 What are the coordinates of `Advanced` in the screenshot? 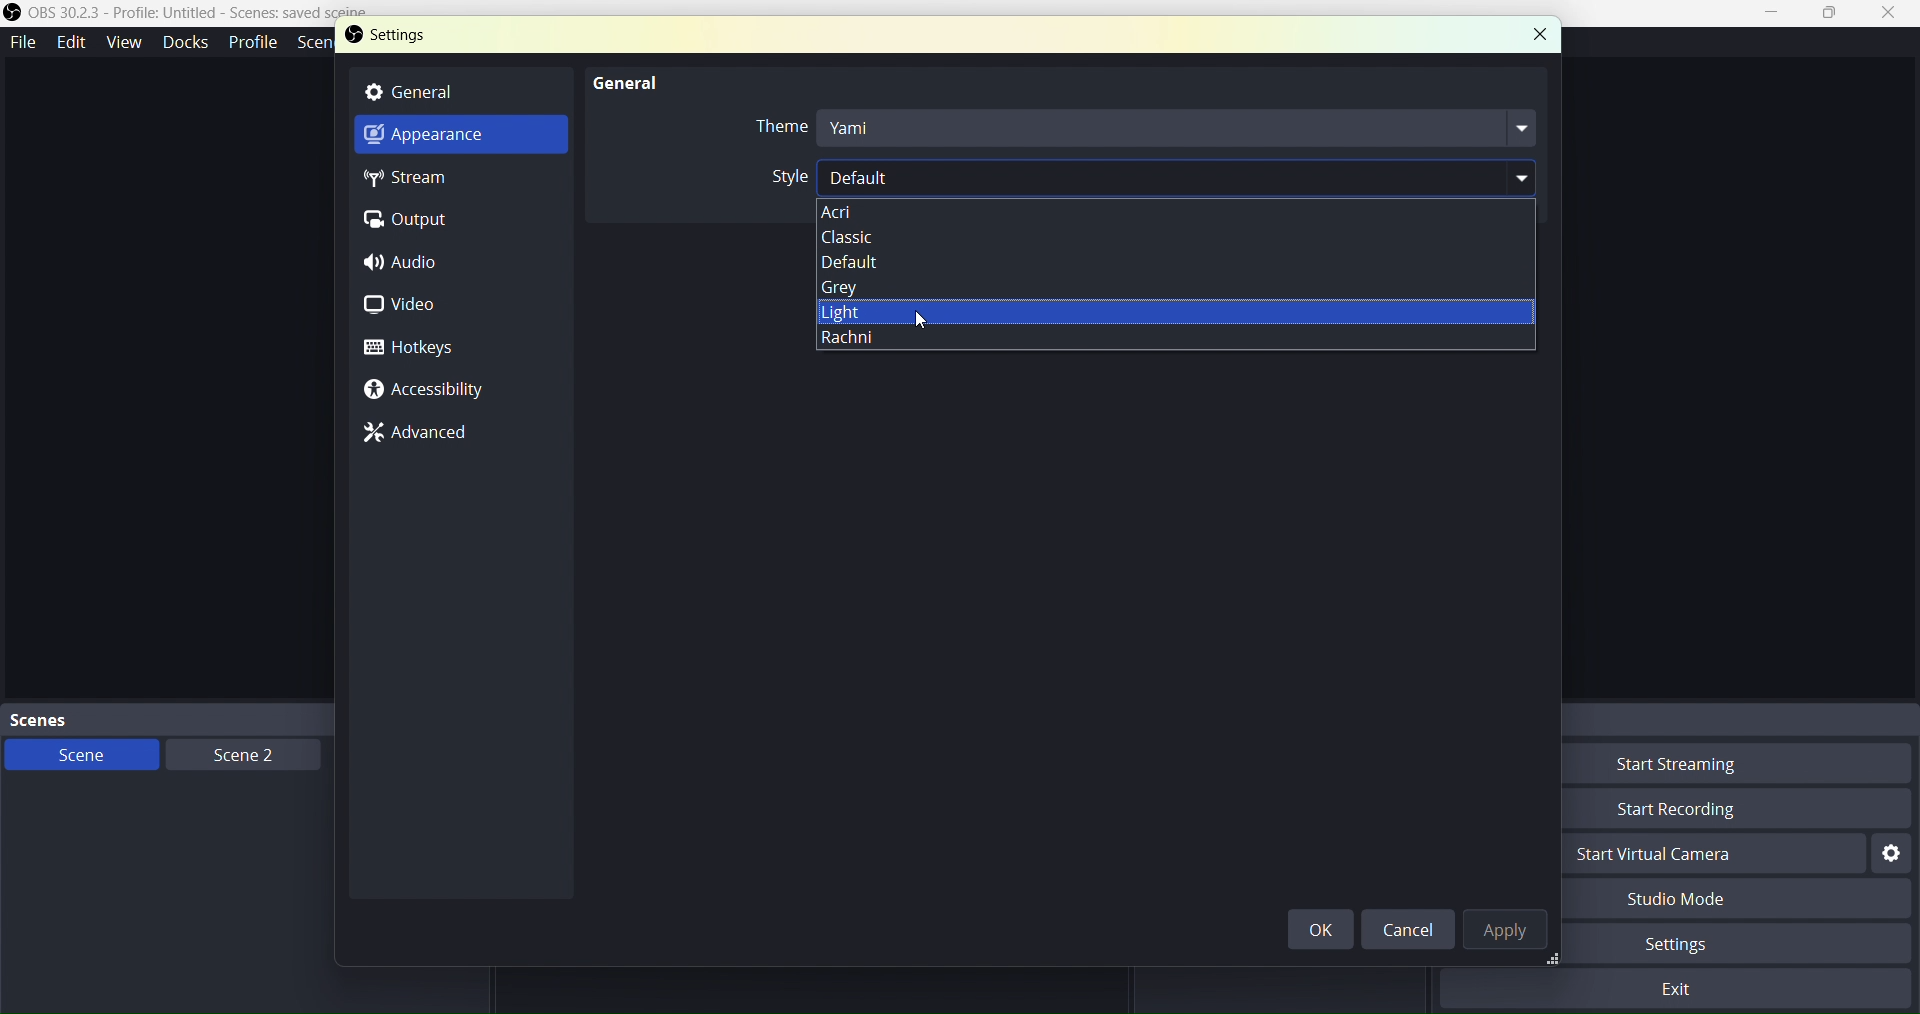 It's located at (428, 434).